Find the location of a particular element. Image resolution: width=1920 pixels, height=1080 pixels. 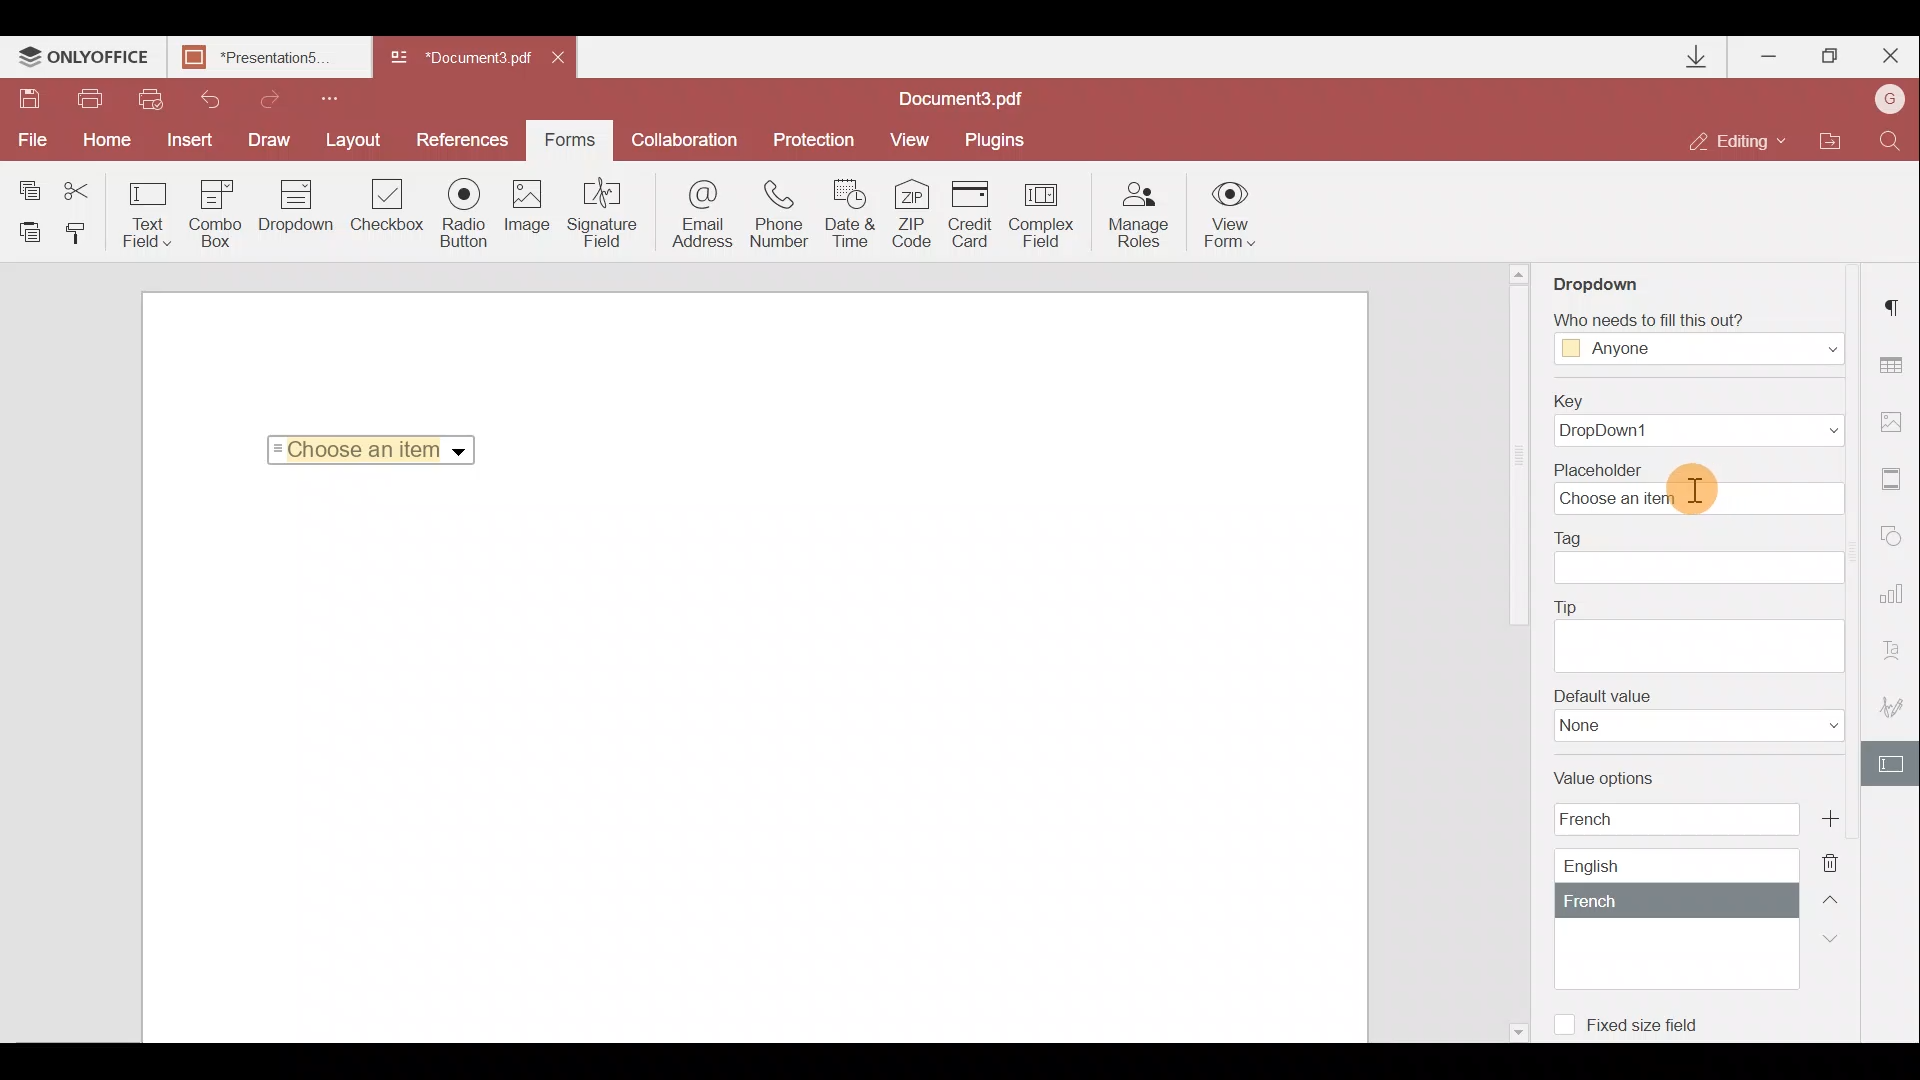

Who needs to fill this out? is located at coordinates (1698, 332).